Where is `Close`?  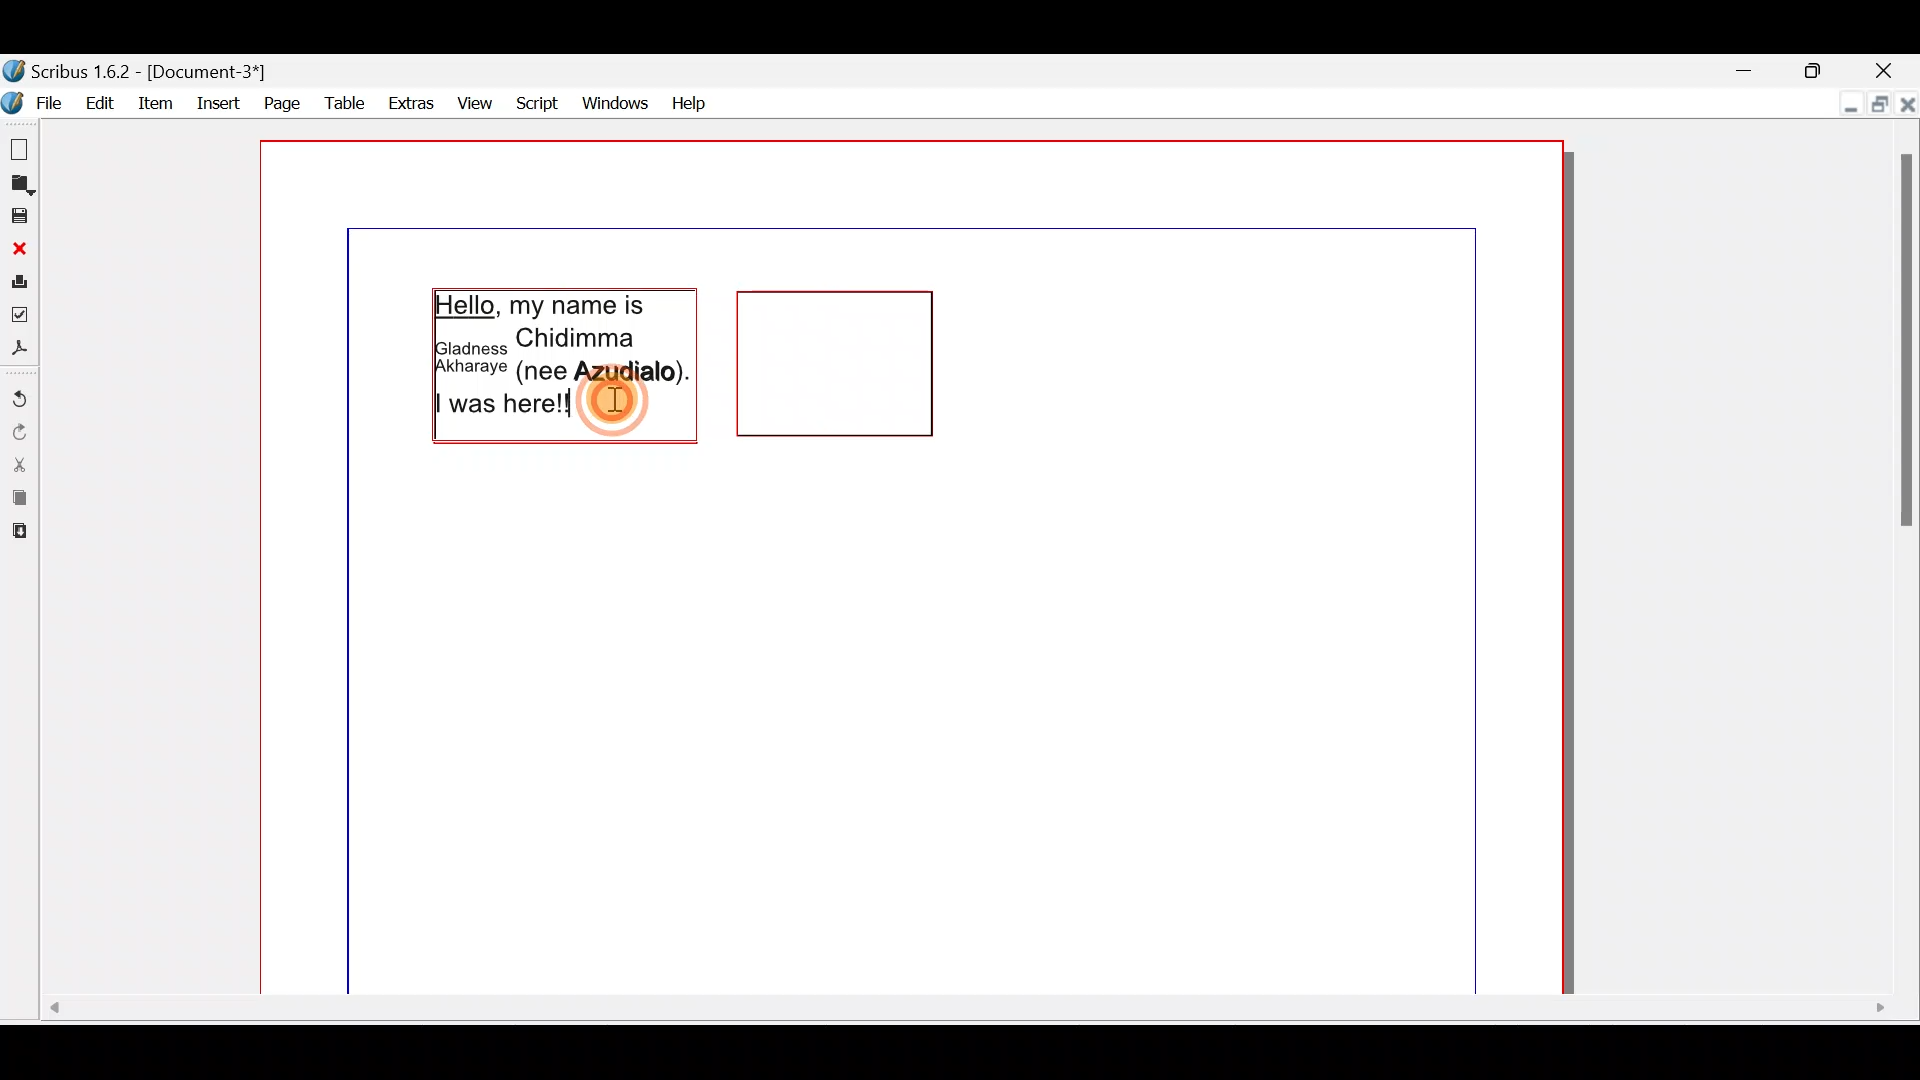
Close is located at coordinates (1884, 68).